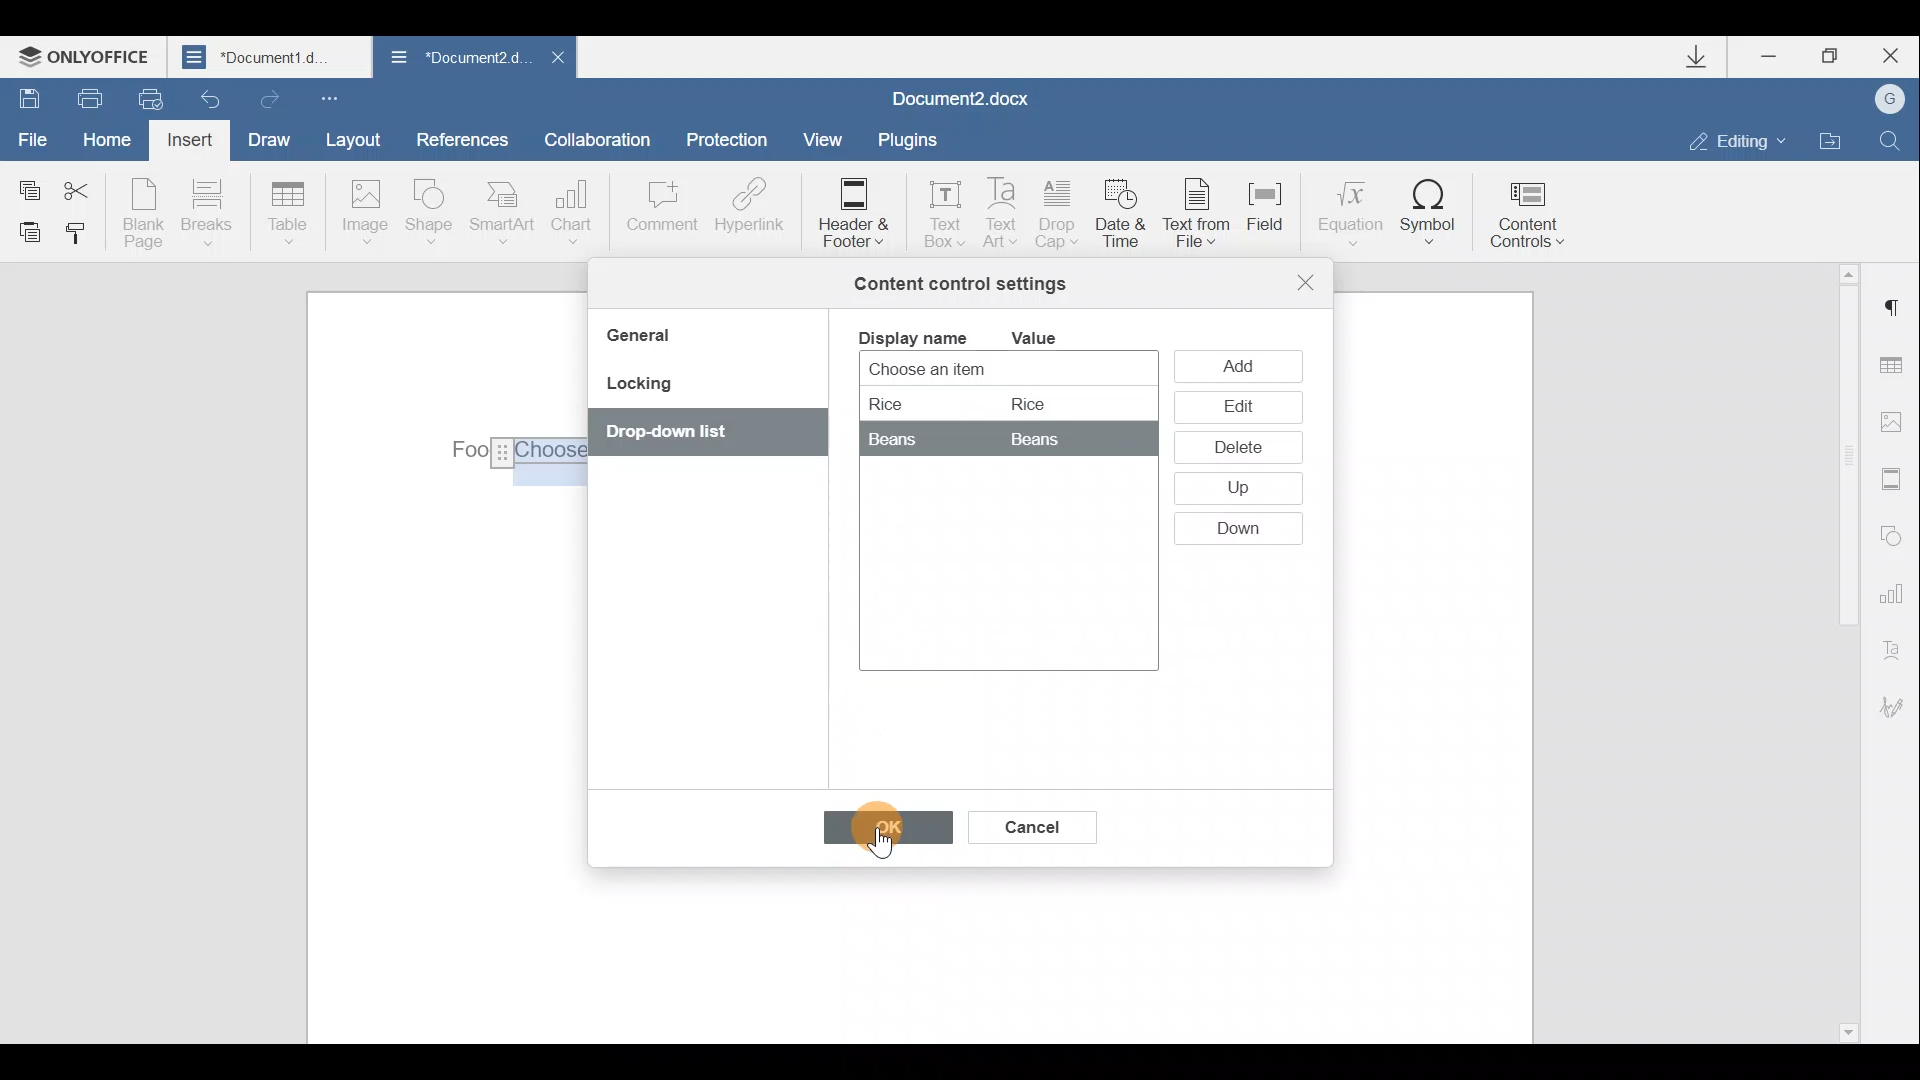 The width and height of the screenshot is (1920, 1080). Describe the element at coordinates (1247, 529) in the screenshot. I see `Down` at that location.